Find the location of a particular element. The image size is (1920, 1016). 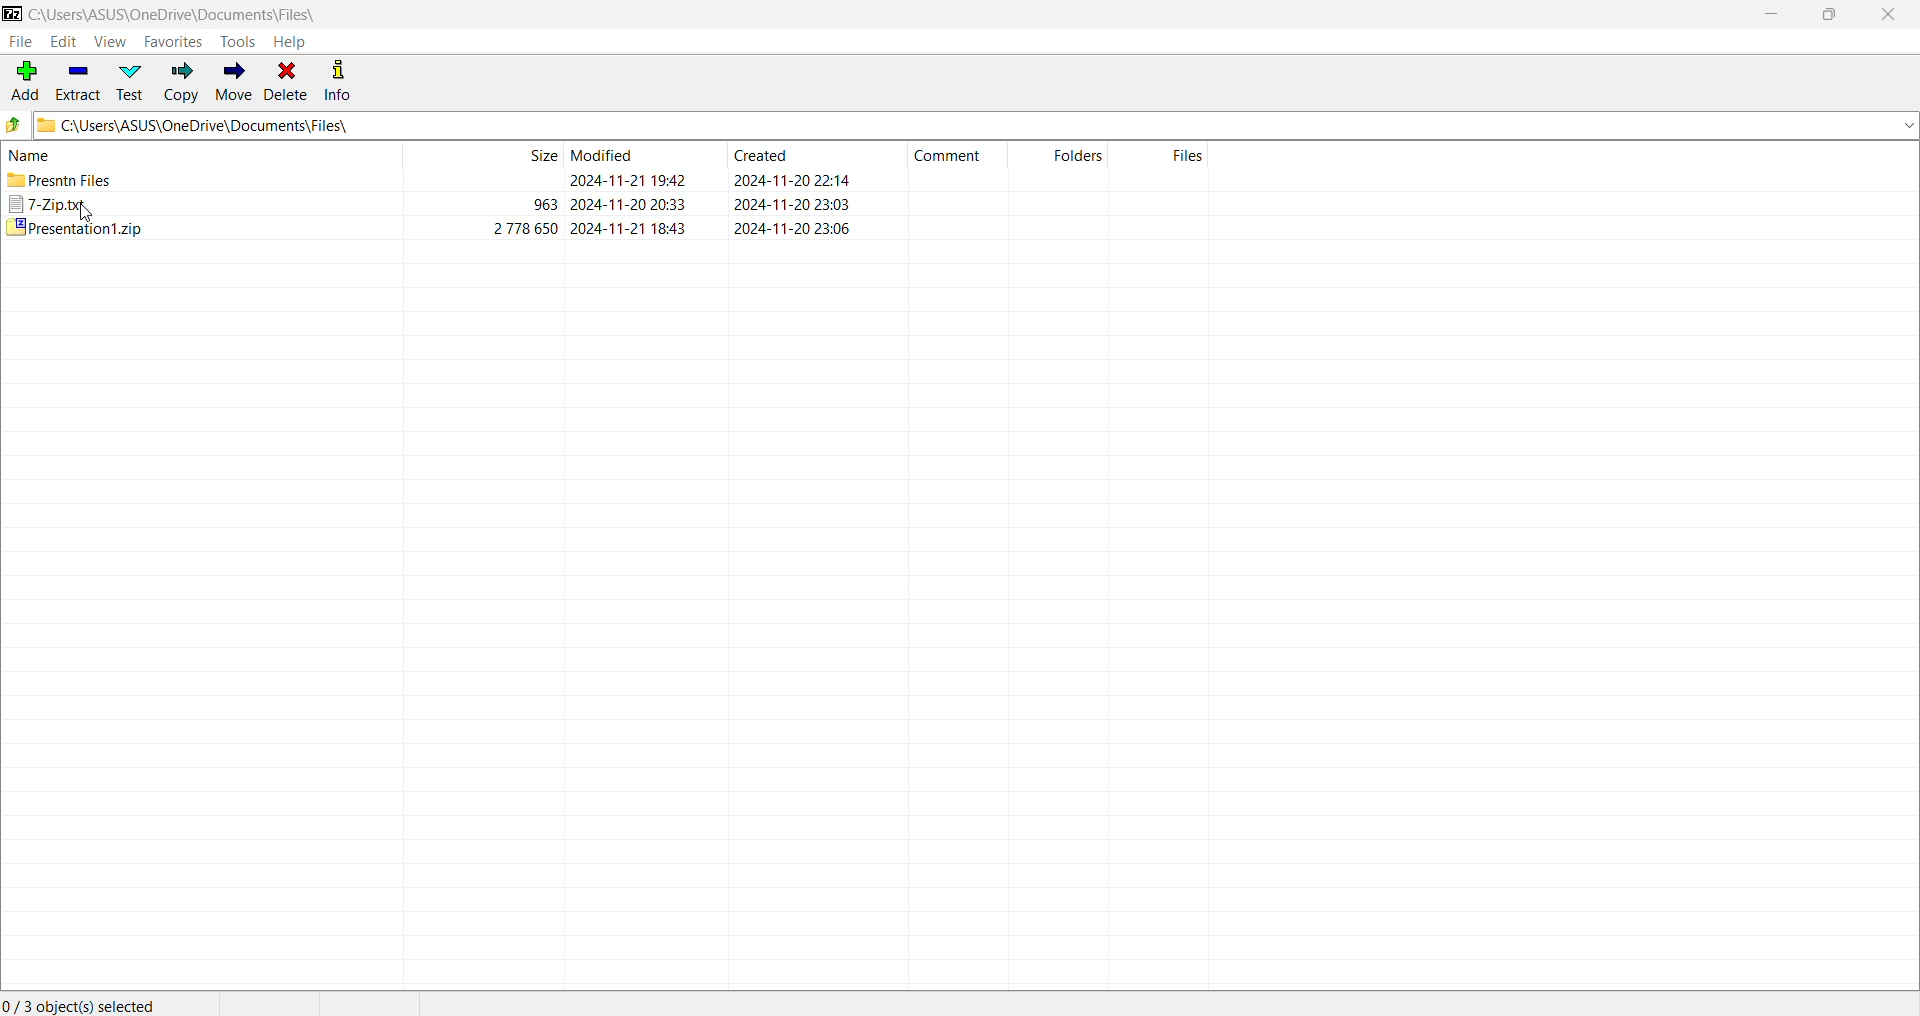

created date & time is located at coordinates (794, 228).